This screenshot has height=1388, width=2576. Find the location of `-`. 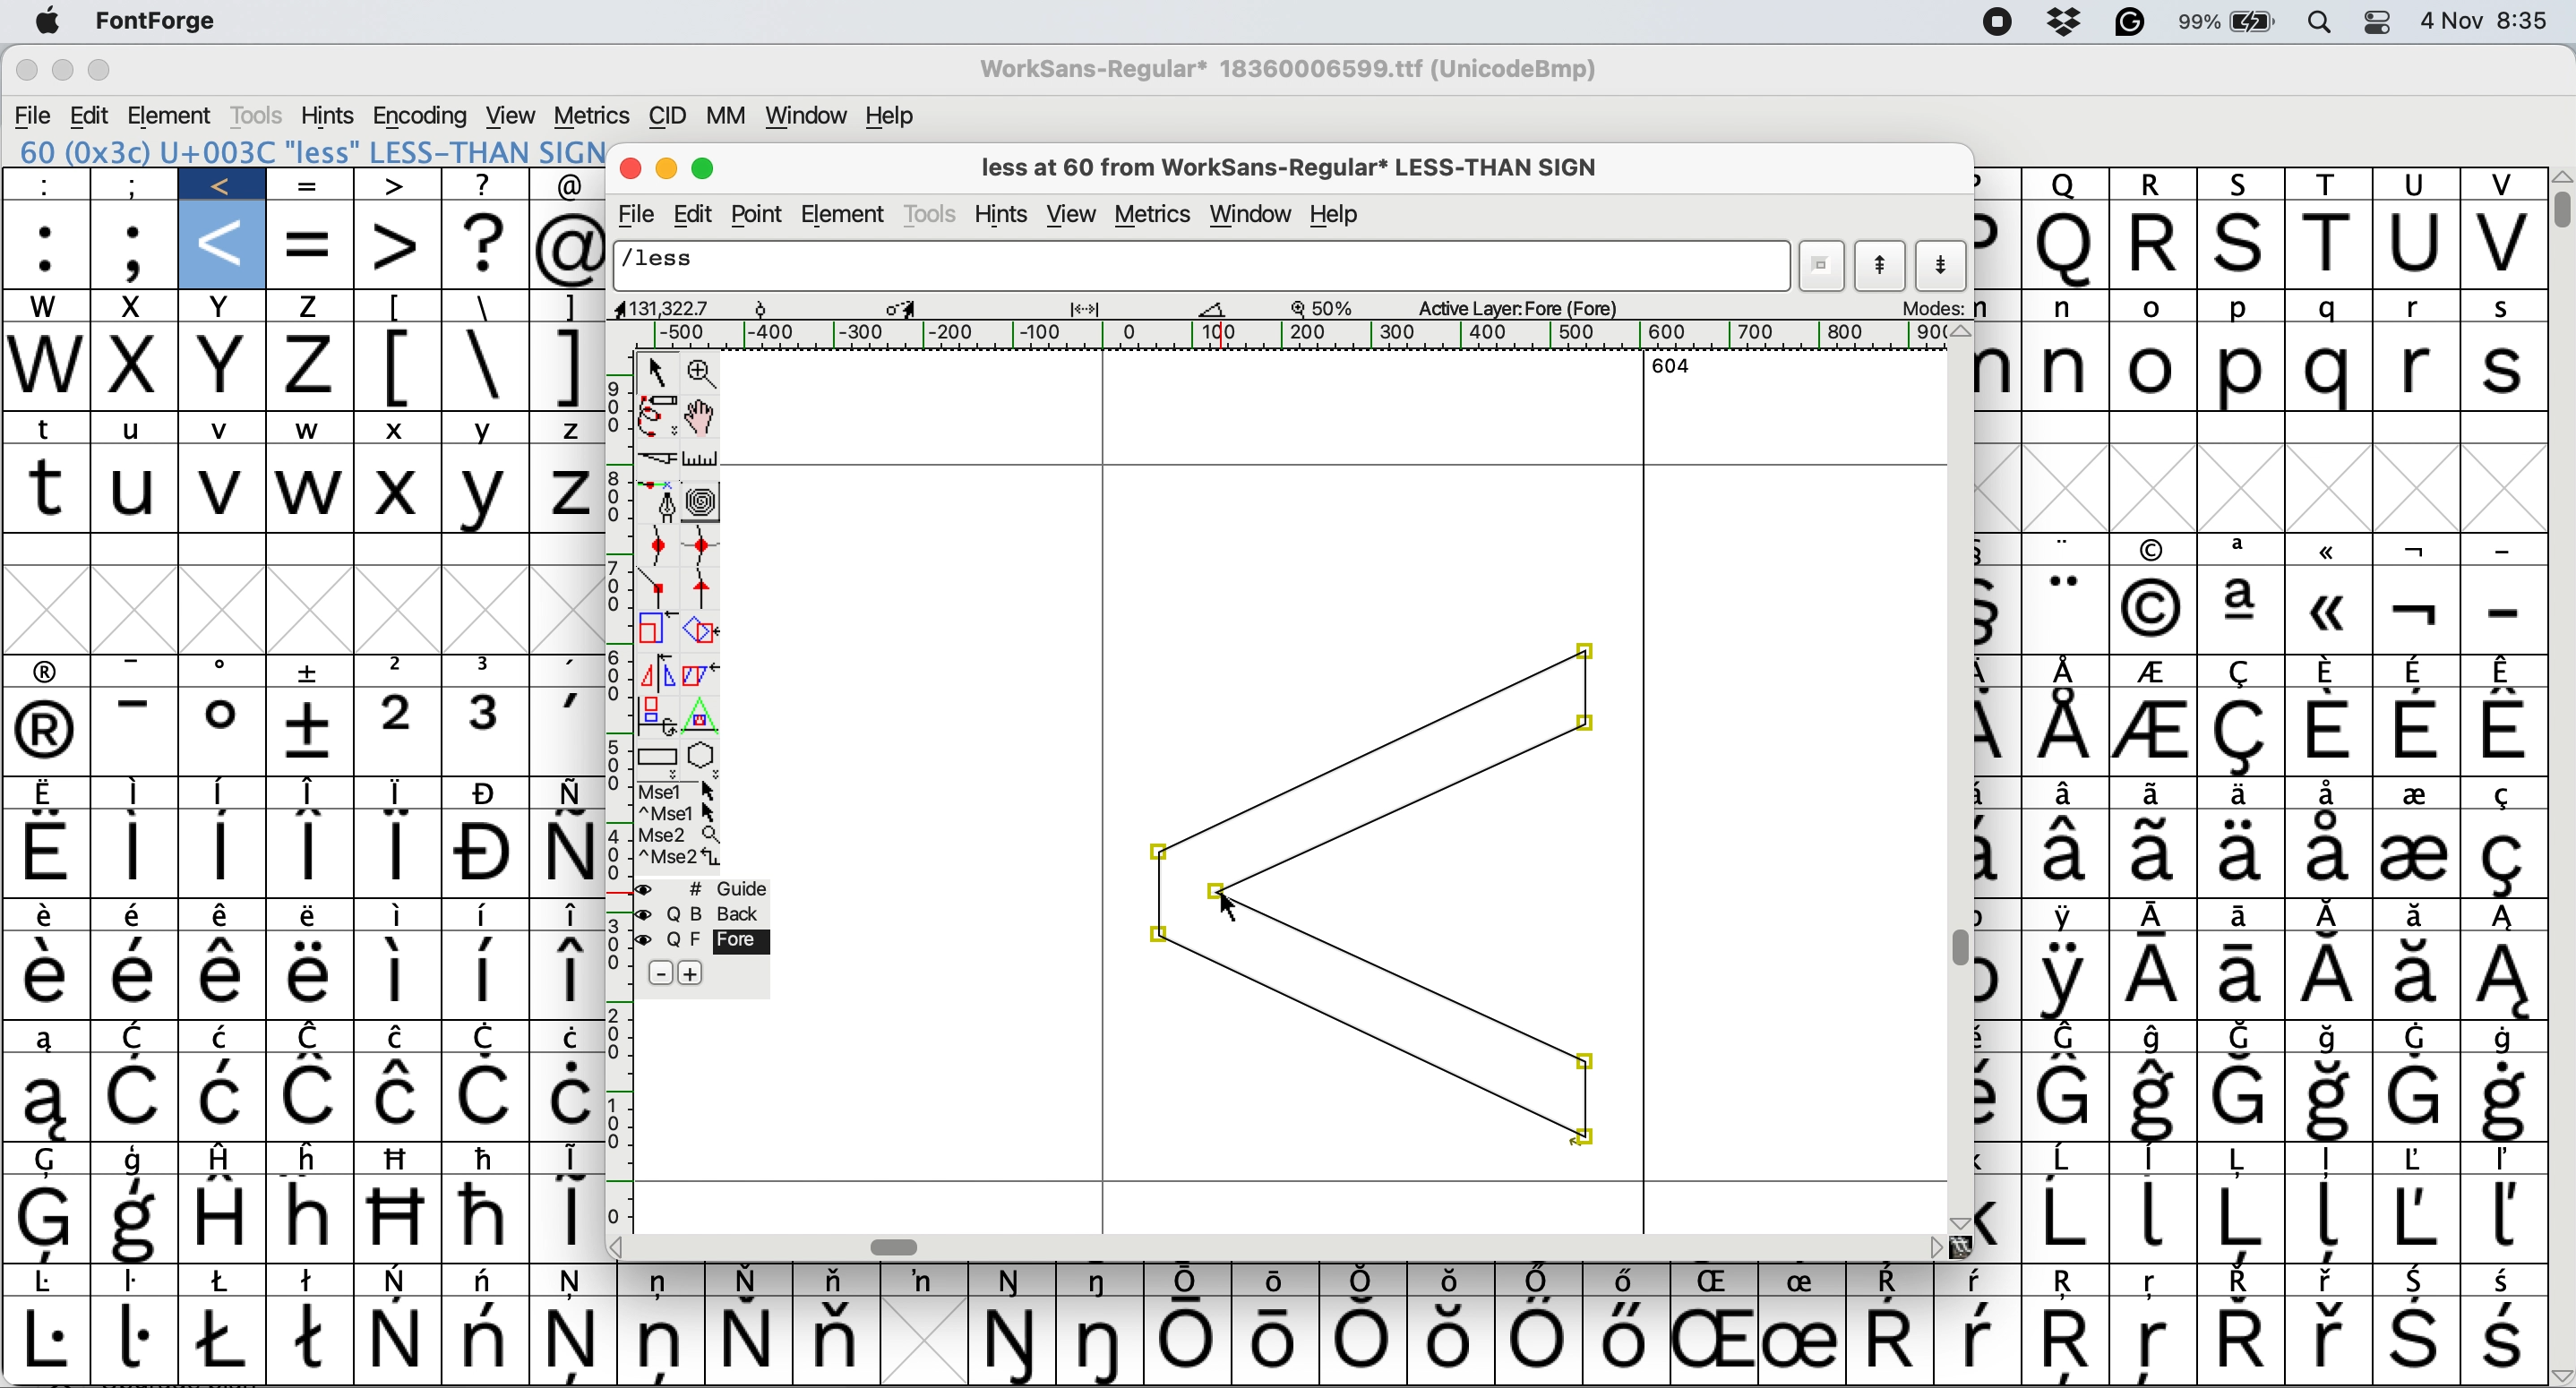

- is located at coordinates (2504, 552).